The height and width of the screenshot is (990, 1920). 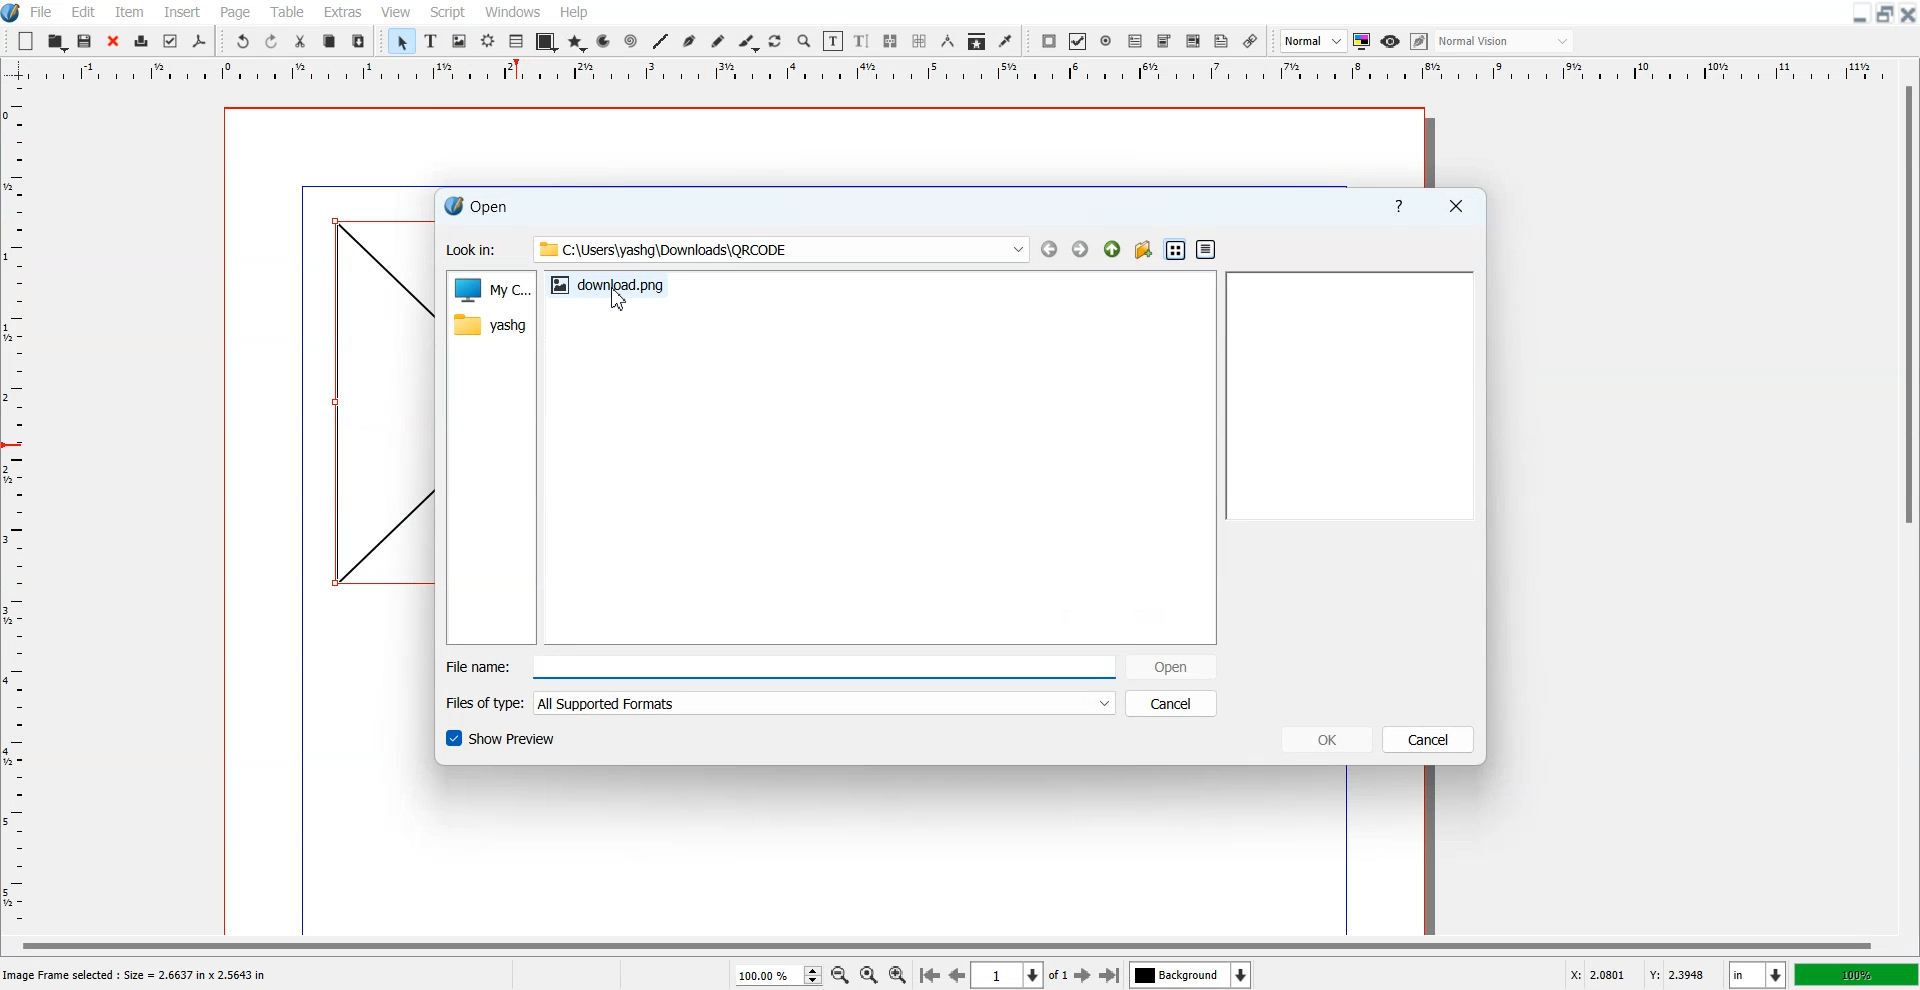 I want to click on Select Zoom Level, so click(x=778, y=974).